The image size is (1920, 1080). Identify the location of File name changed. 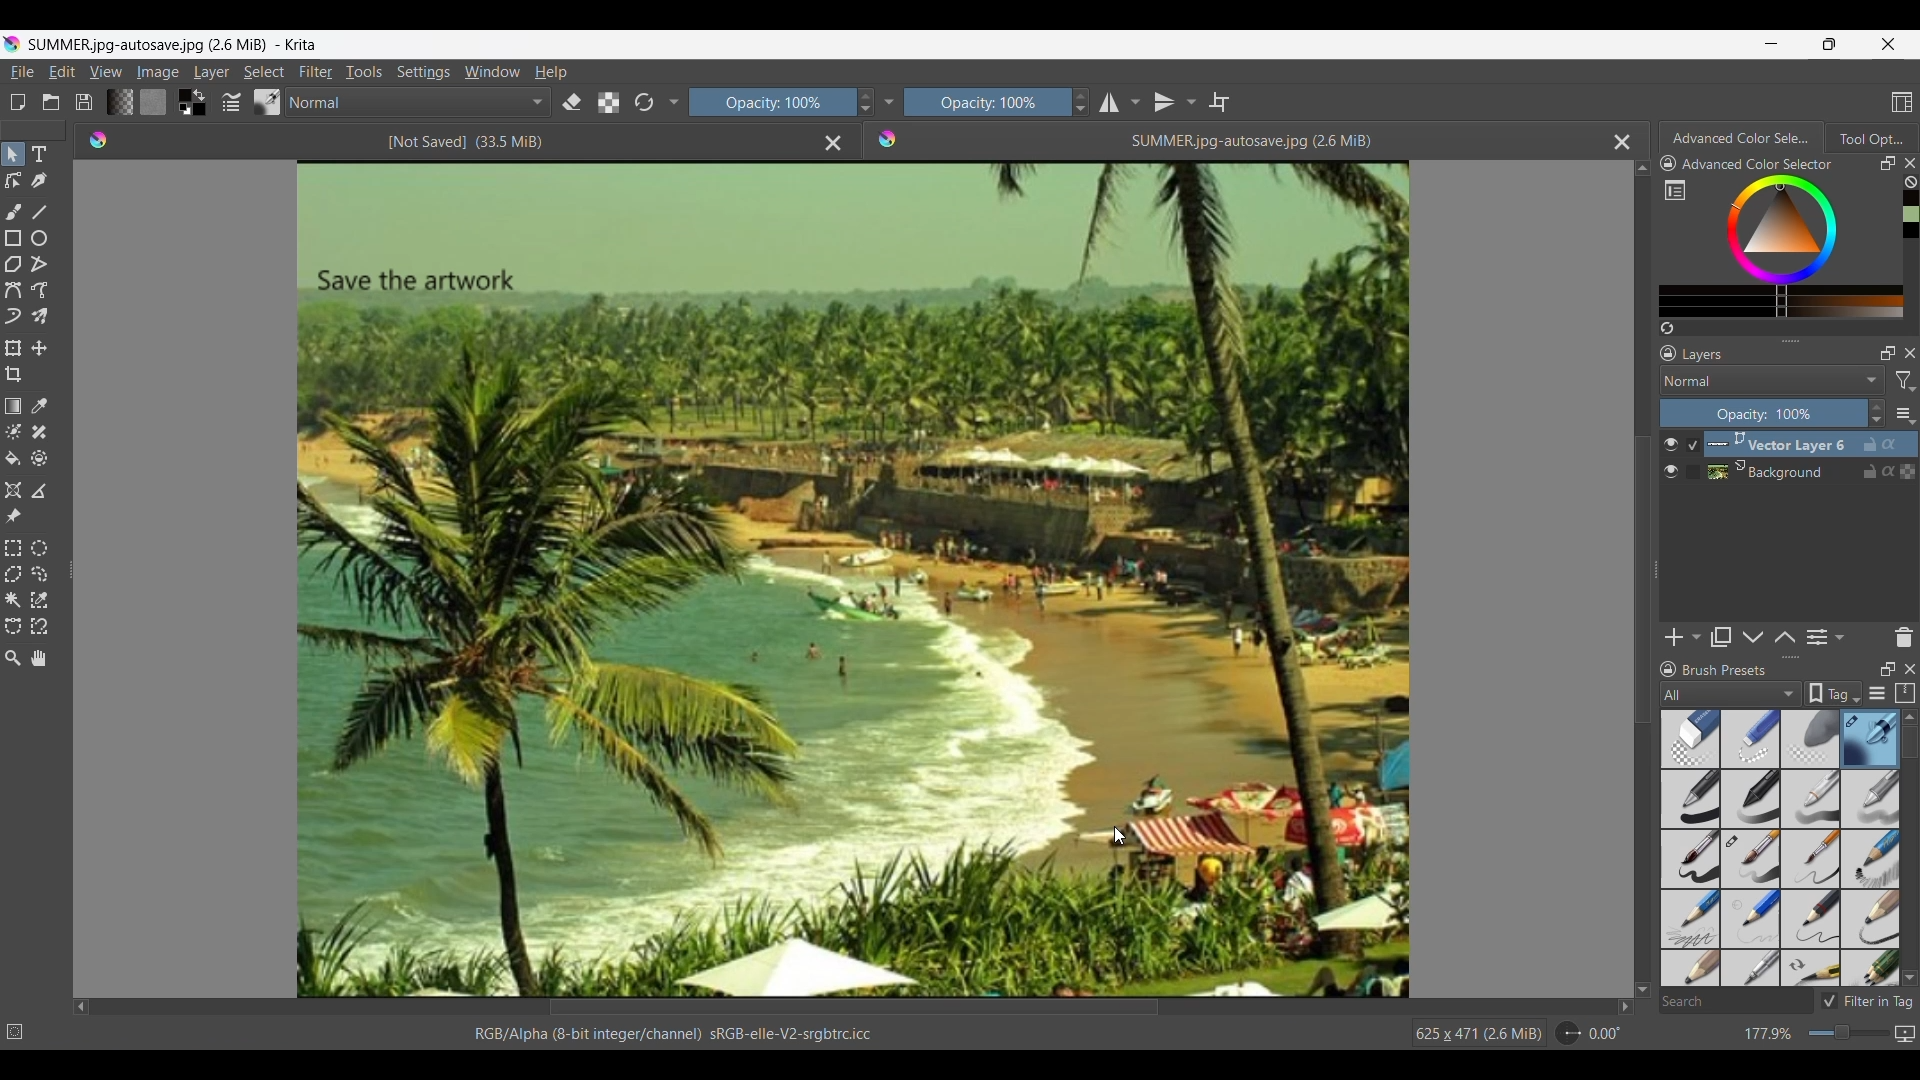
(1138, 139).